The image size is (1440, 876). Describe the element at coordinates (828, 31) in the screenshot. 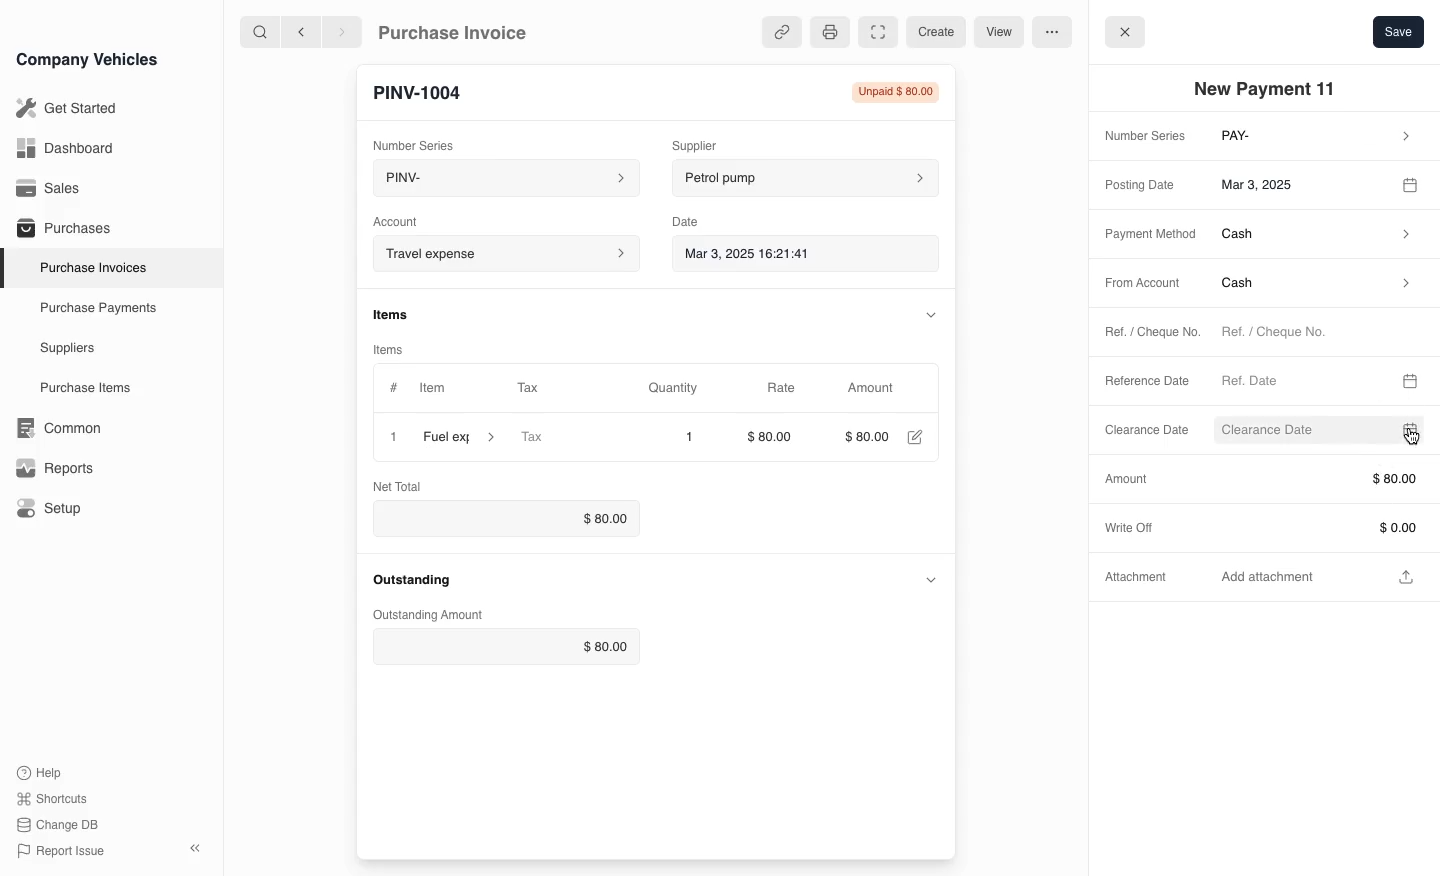

I see `print` at that location.